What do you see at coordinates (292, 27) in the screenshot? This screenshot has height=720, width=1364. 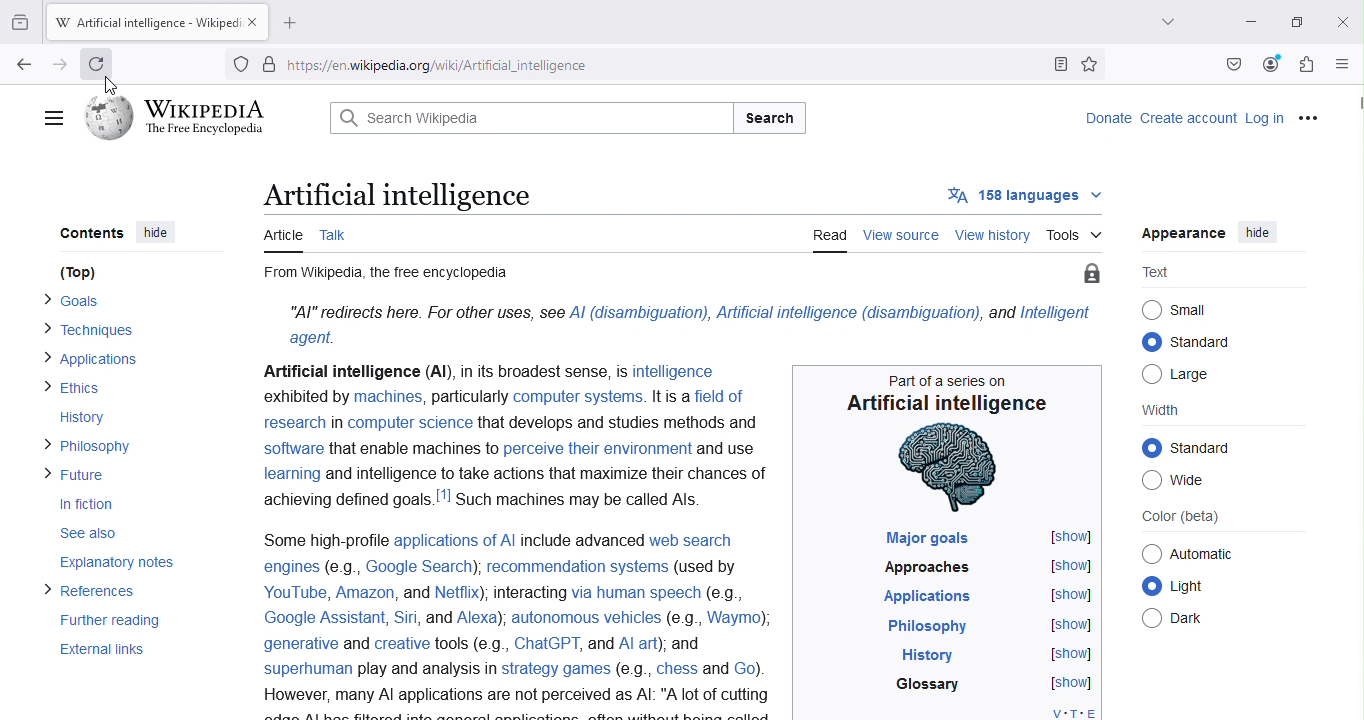 I see `Open a new tab` at bounding box center [292, 27].